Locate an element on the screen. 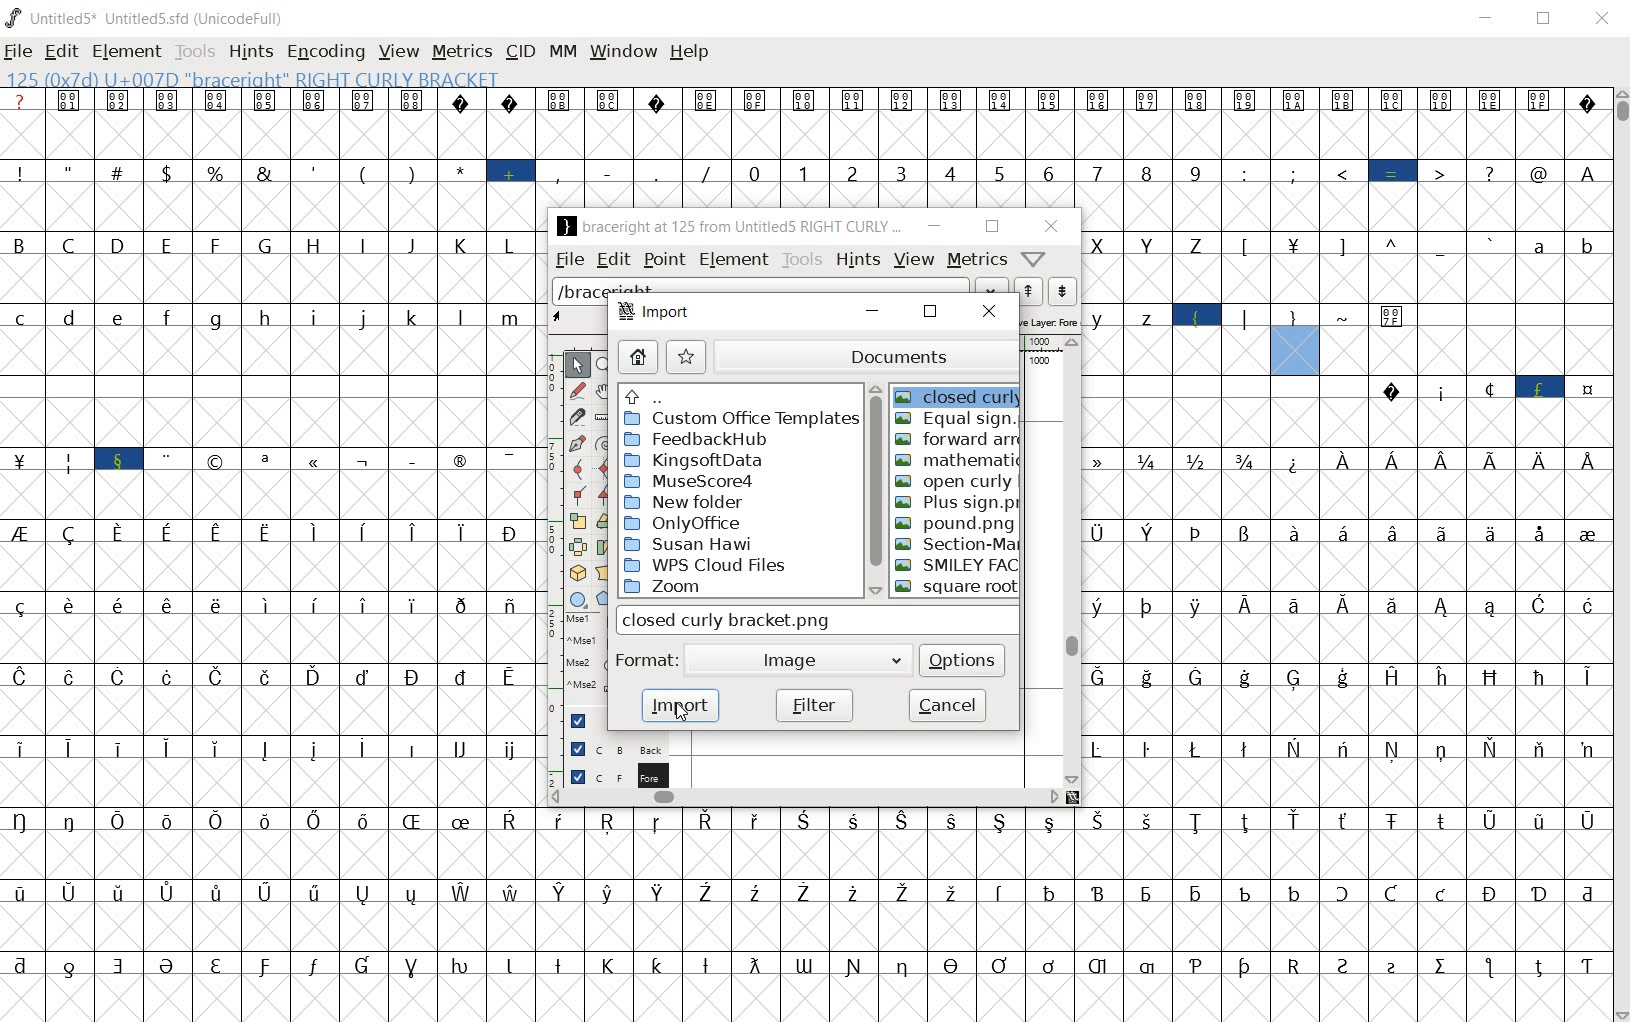  Square root is located at coordinates (956, 588).